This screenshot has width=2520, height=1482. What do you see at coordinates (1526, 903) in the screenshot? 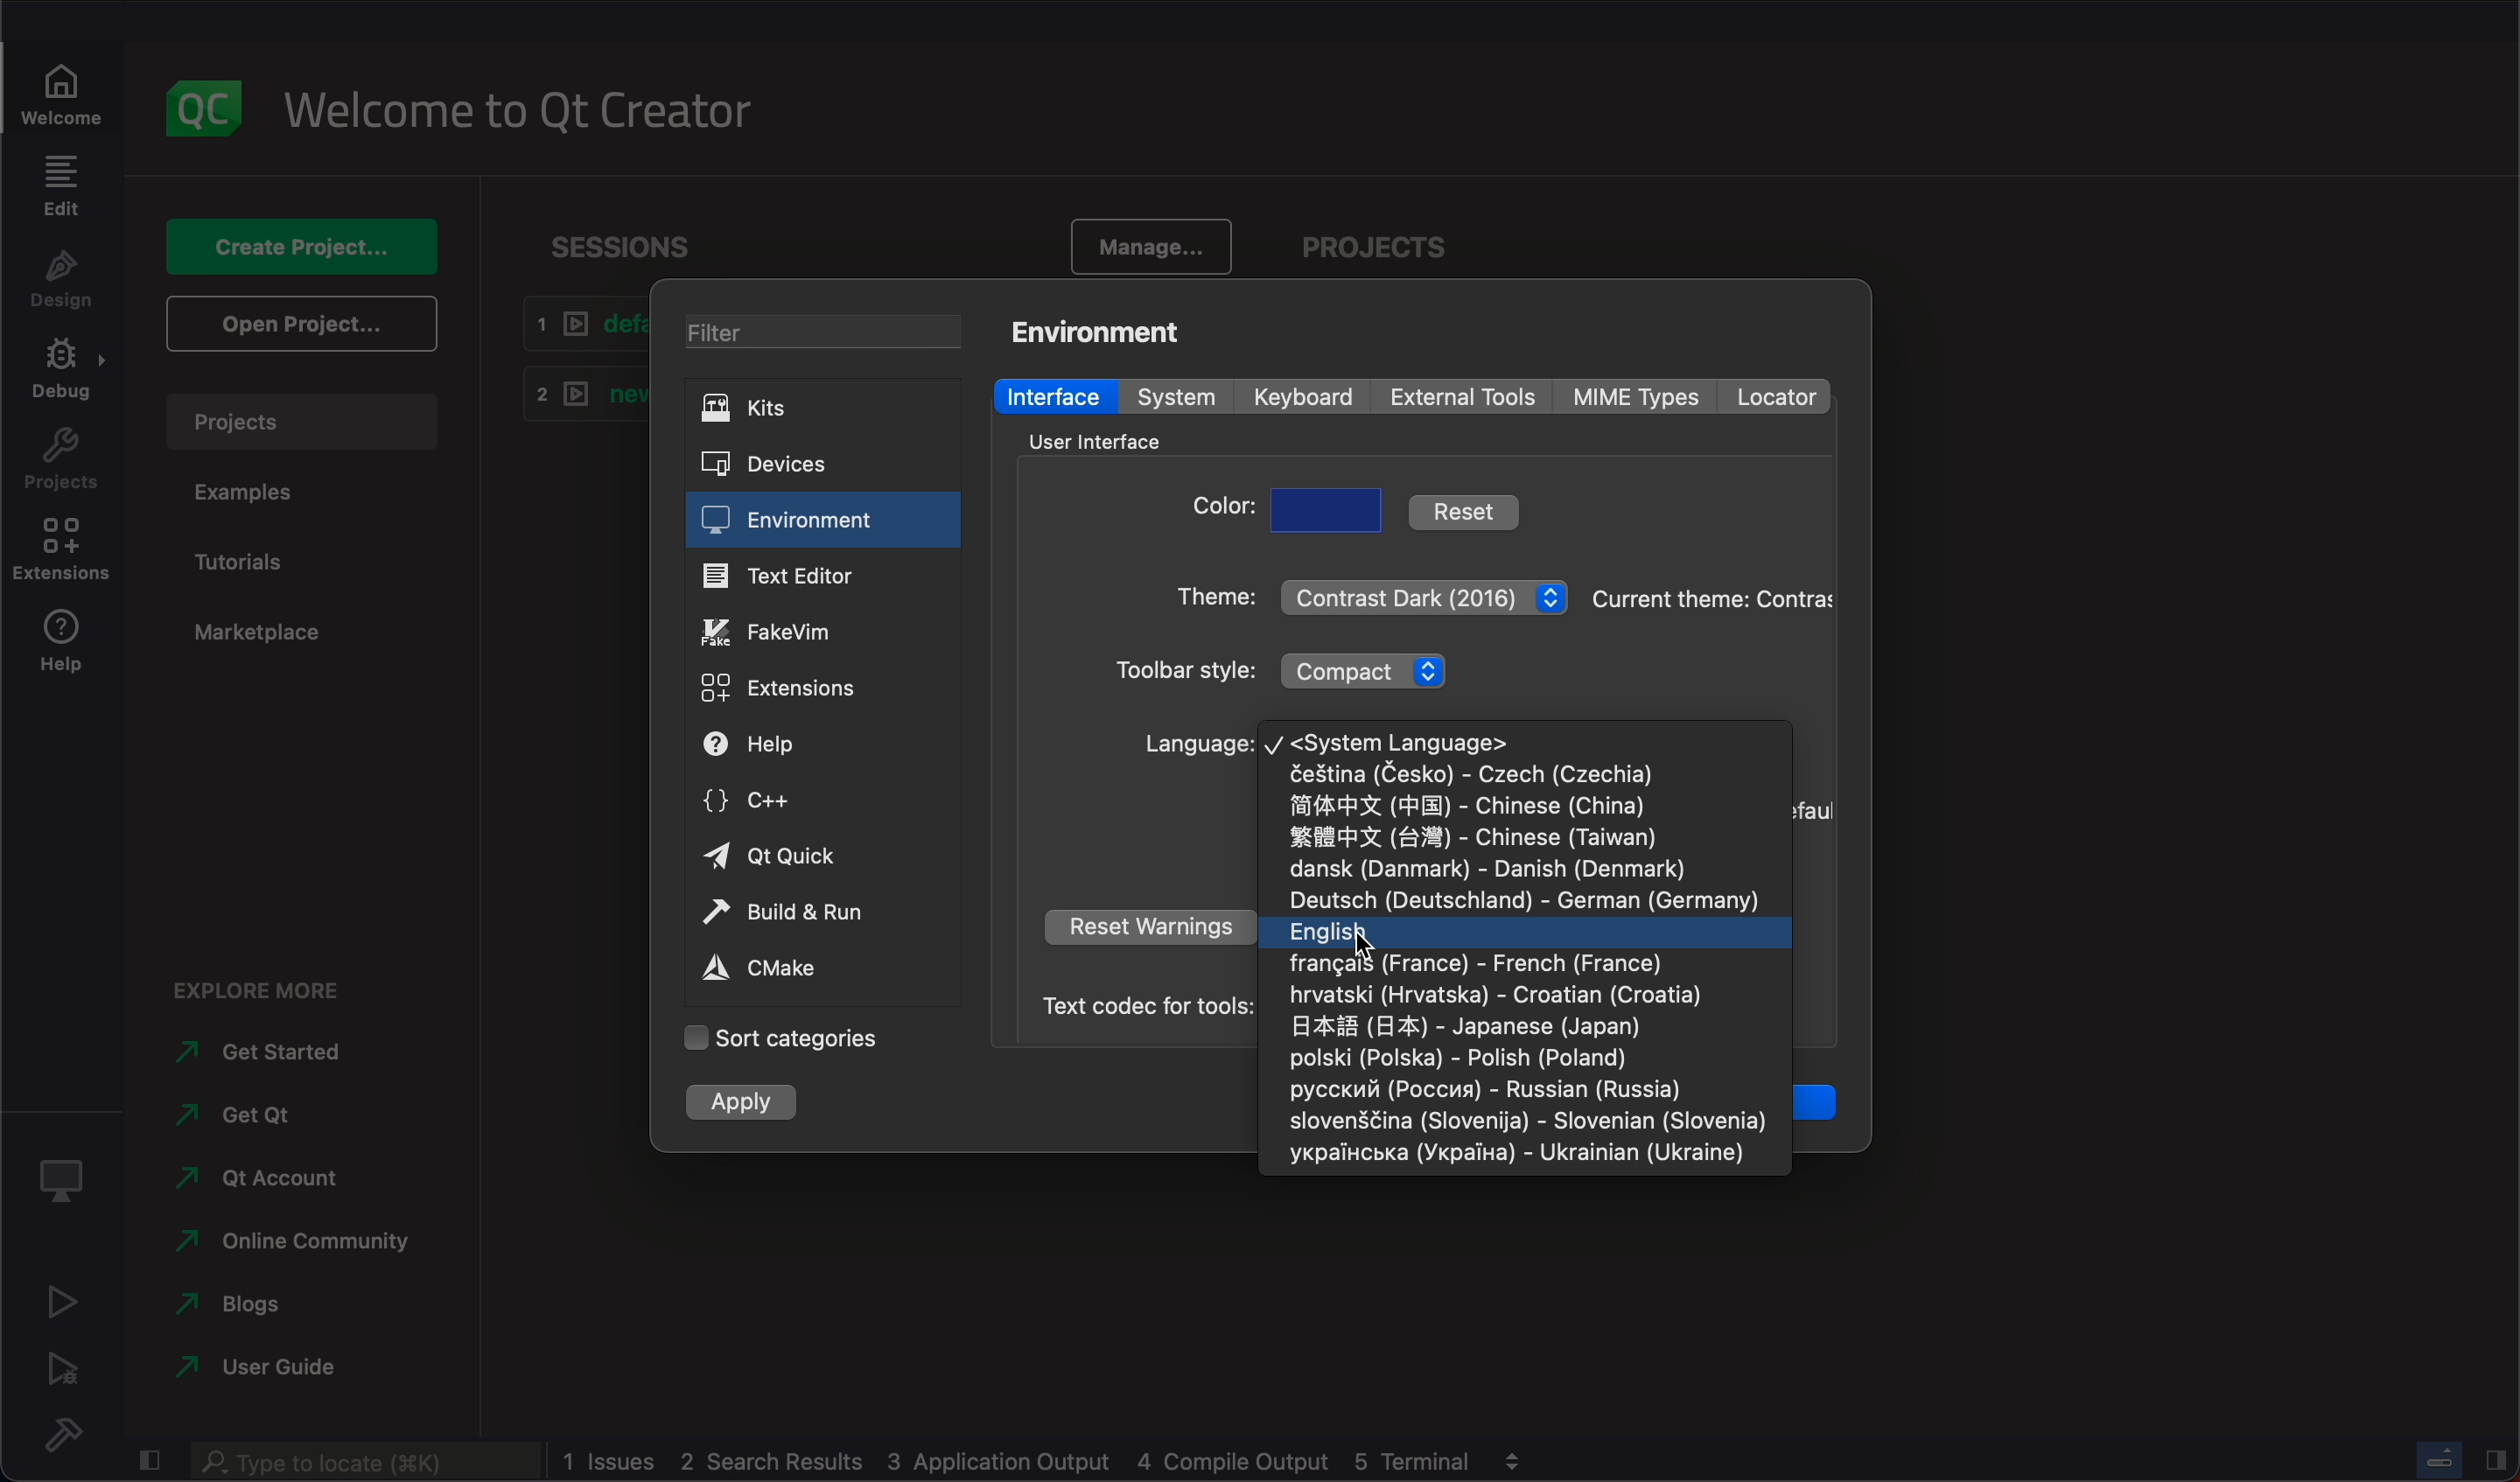
I see `germany` at bounding box center [1526, 903].